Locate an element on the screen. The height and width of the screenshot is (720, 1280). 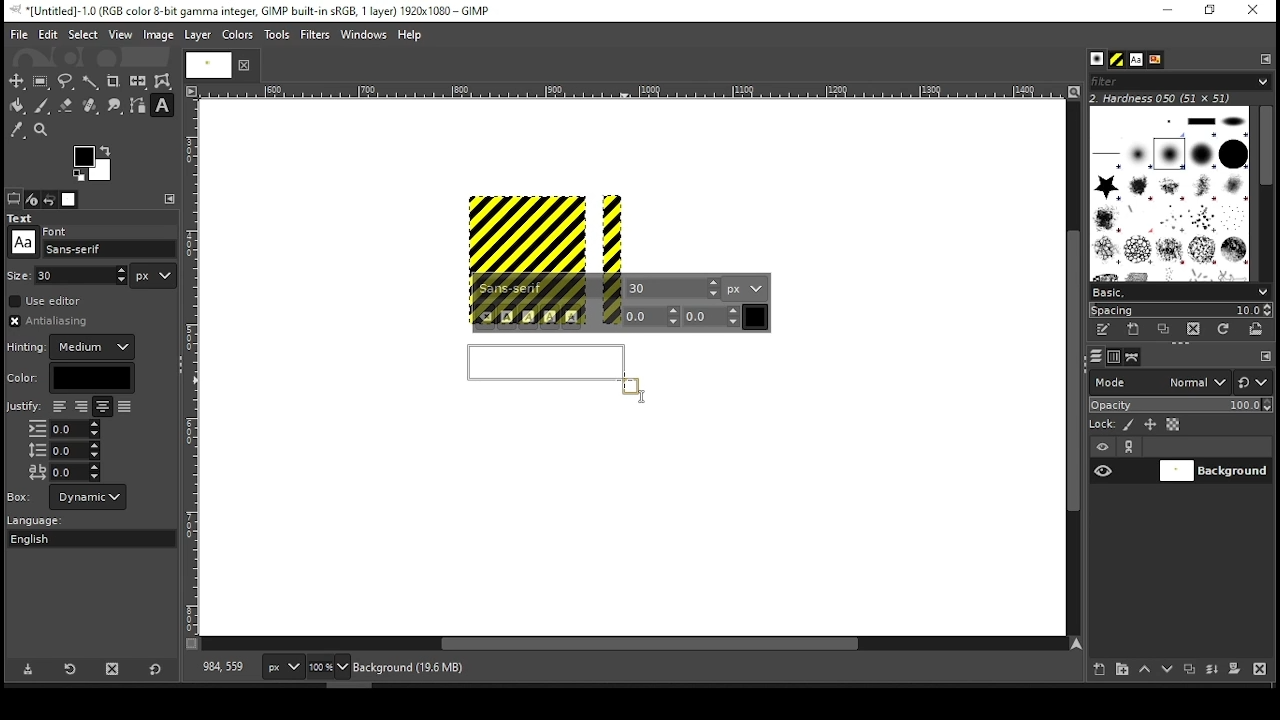
fuzzy selection tool is located at coordinates (91, 82).